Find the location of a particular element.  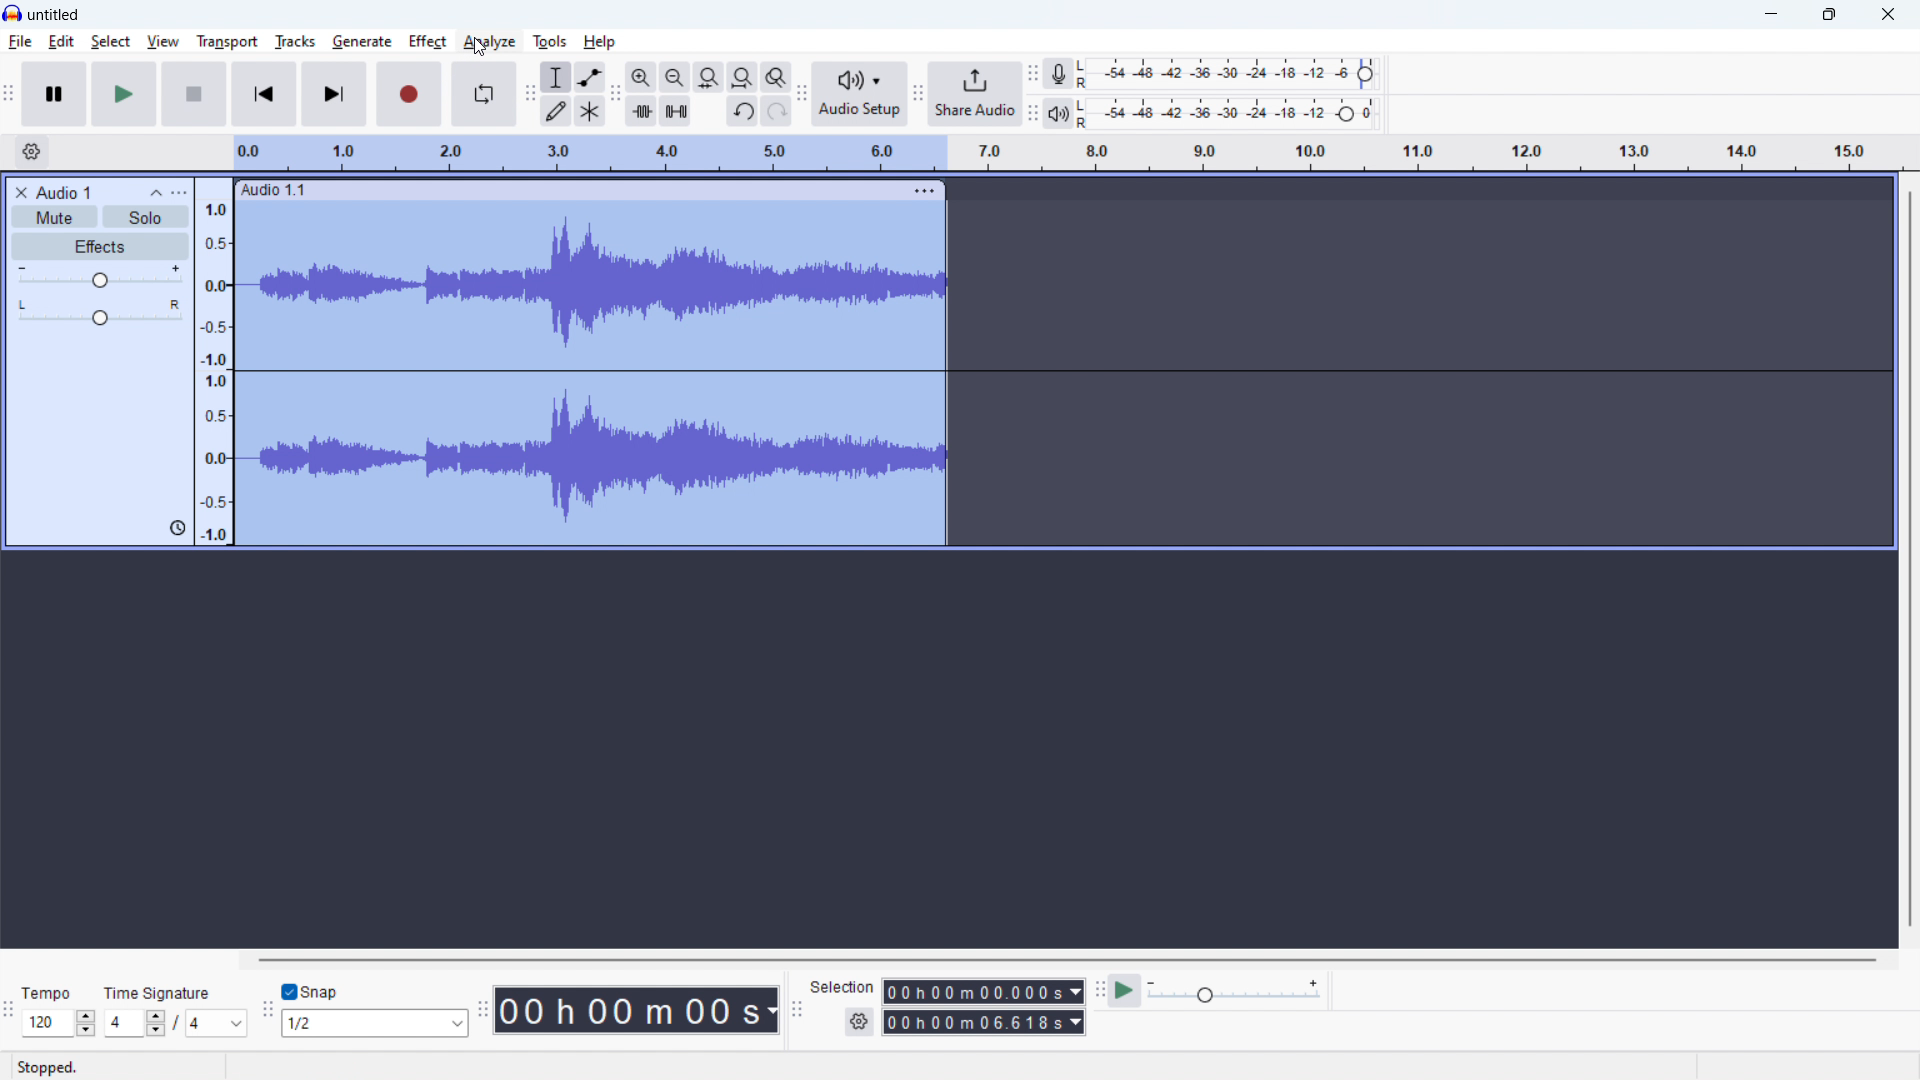

envelop is located at coordinates (590, 76).